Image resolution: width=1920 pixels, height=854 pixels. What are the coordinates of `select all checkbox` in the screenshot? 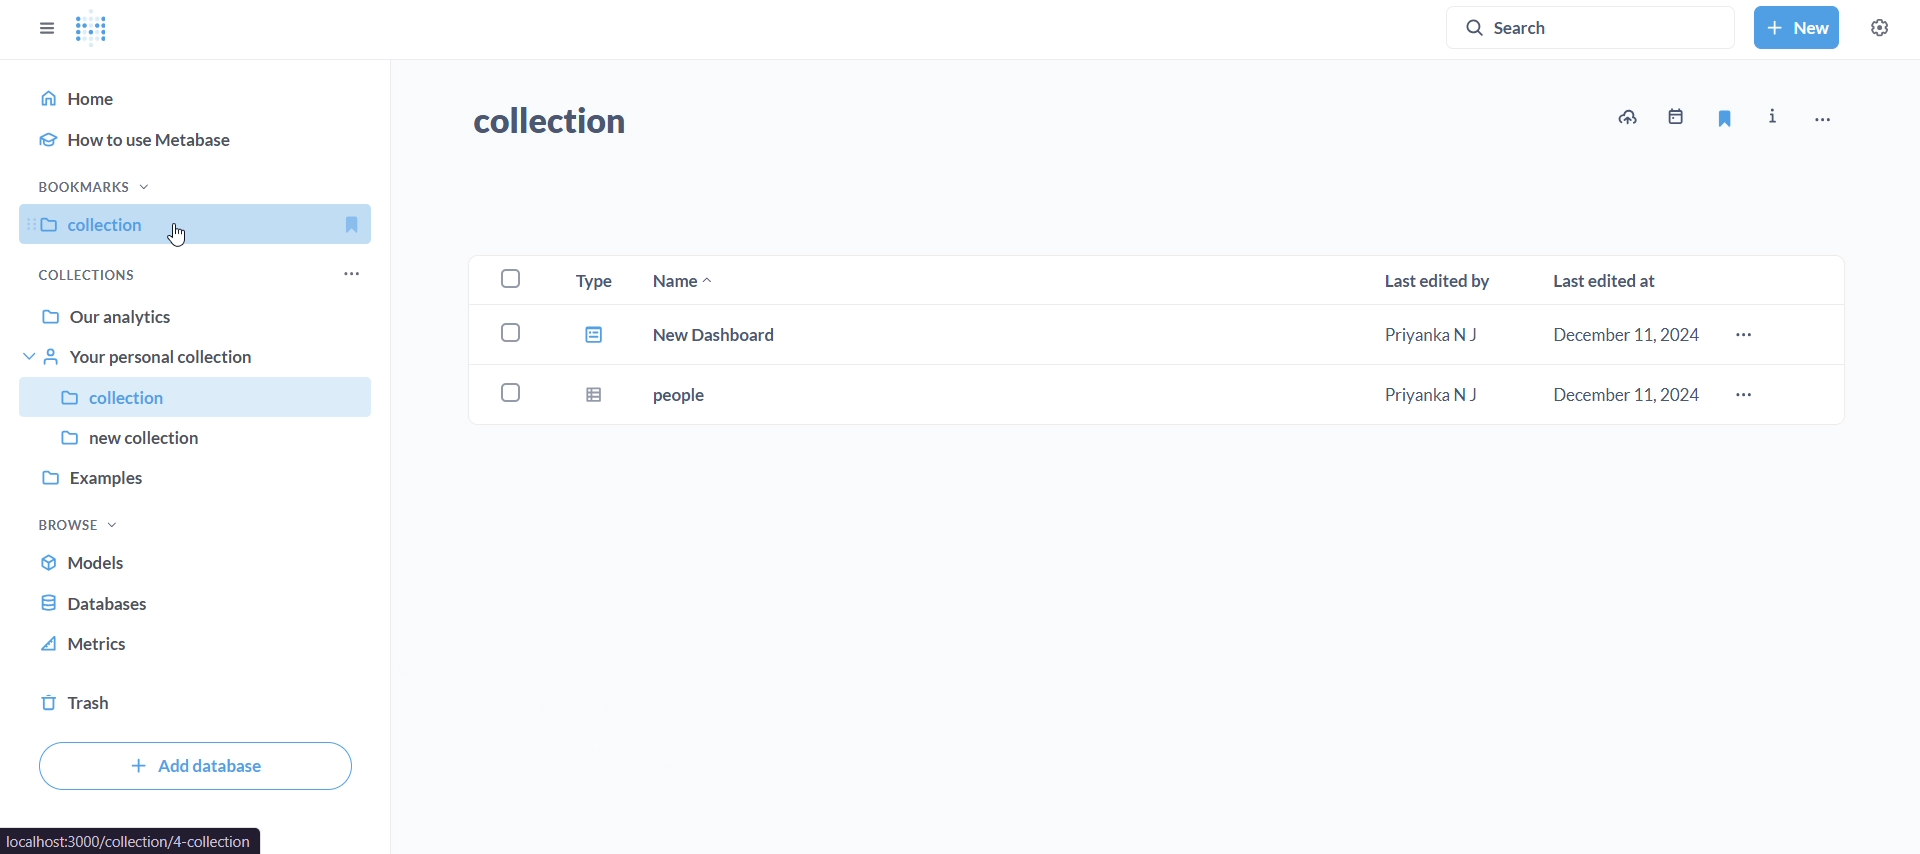 It's located at (507, 278).